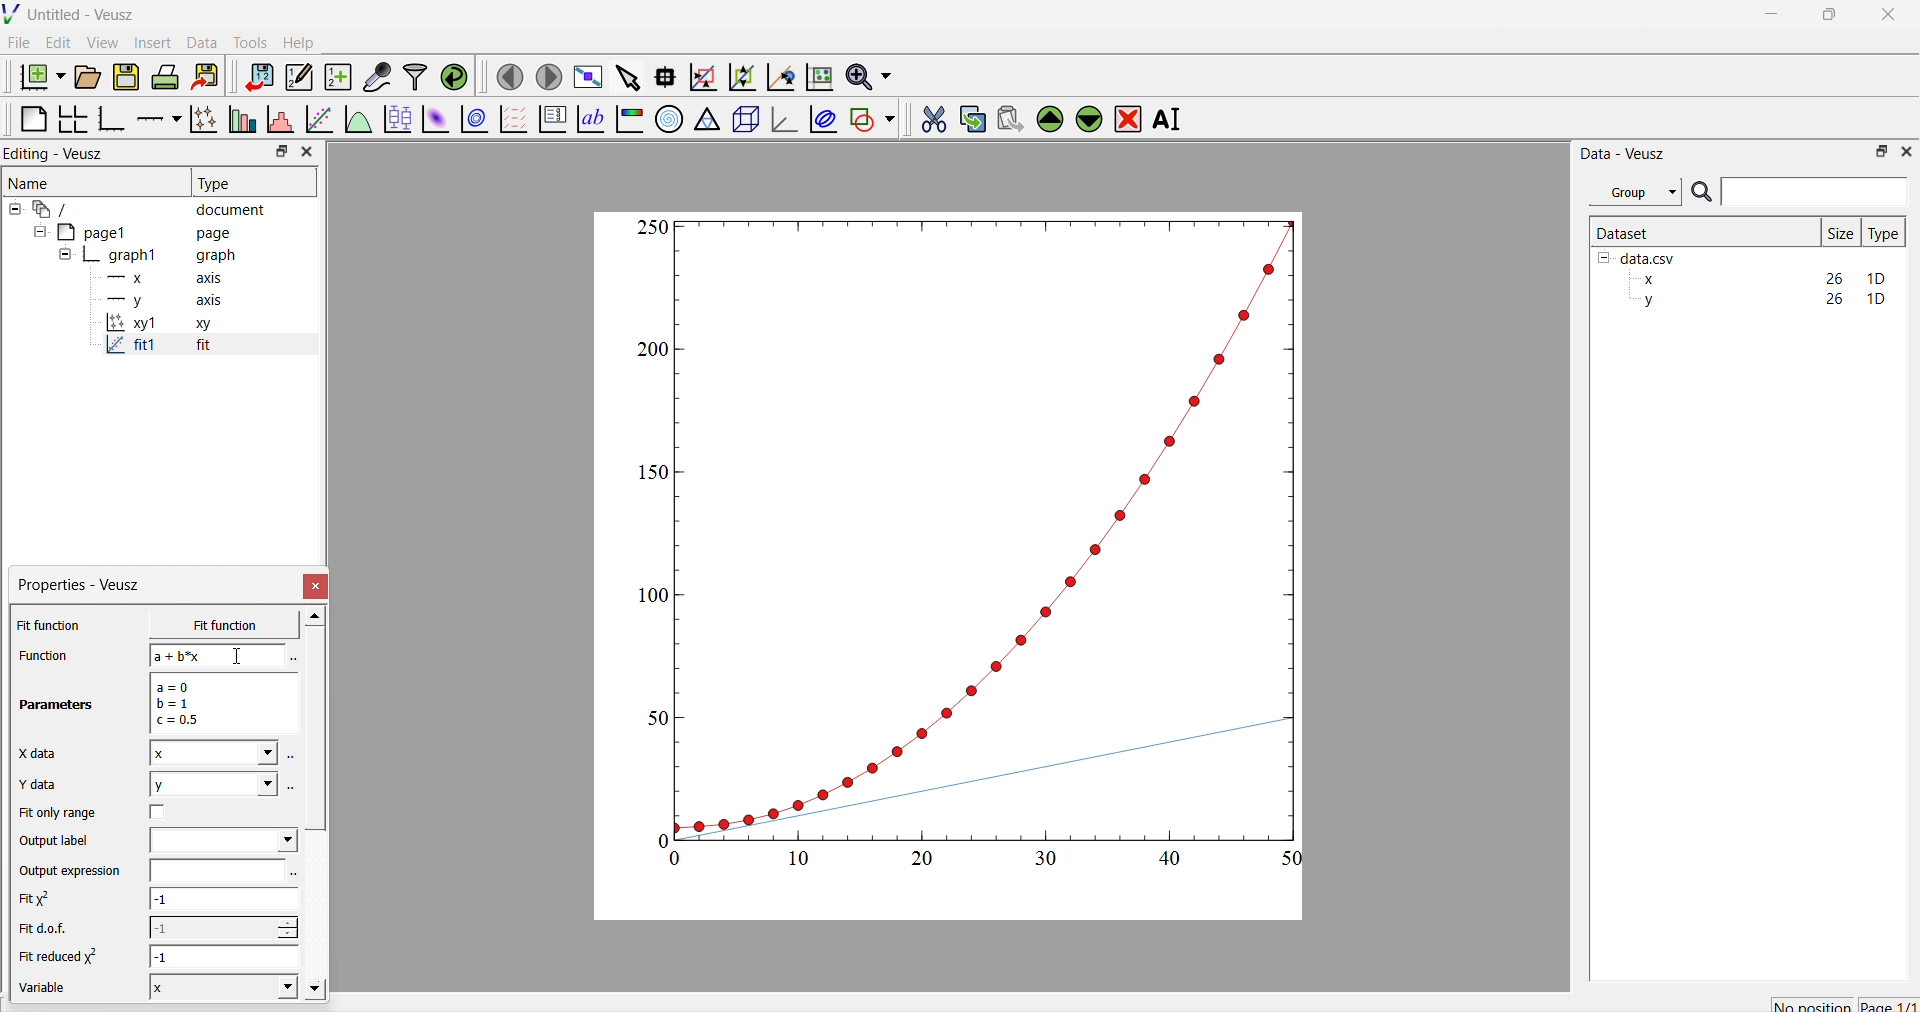  Describe the element at coordinates (212, 784) in the screenshot. I see `y` at that location.